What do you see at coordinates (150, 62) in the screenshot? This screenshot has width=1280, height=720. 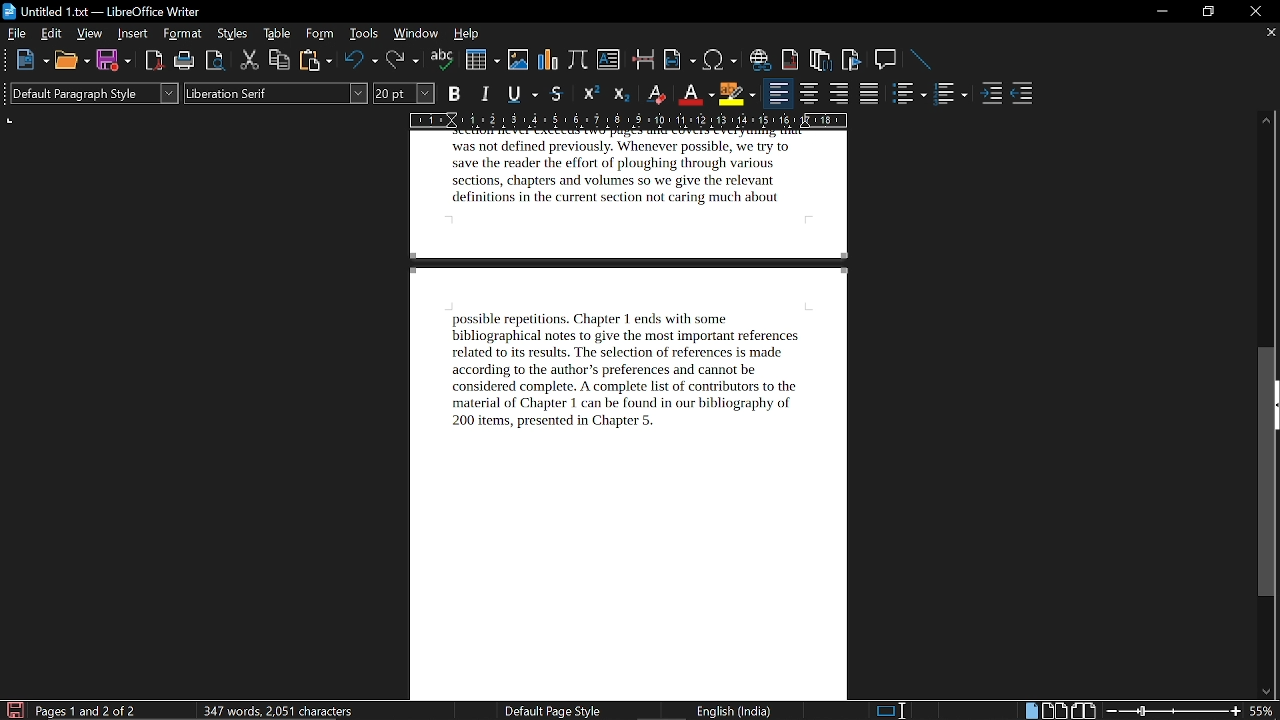 I see `export as pdf` at bounding box center [150, 62].